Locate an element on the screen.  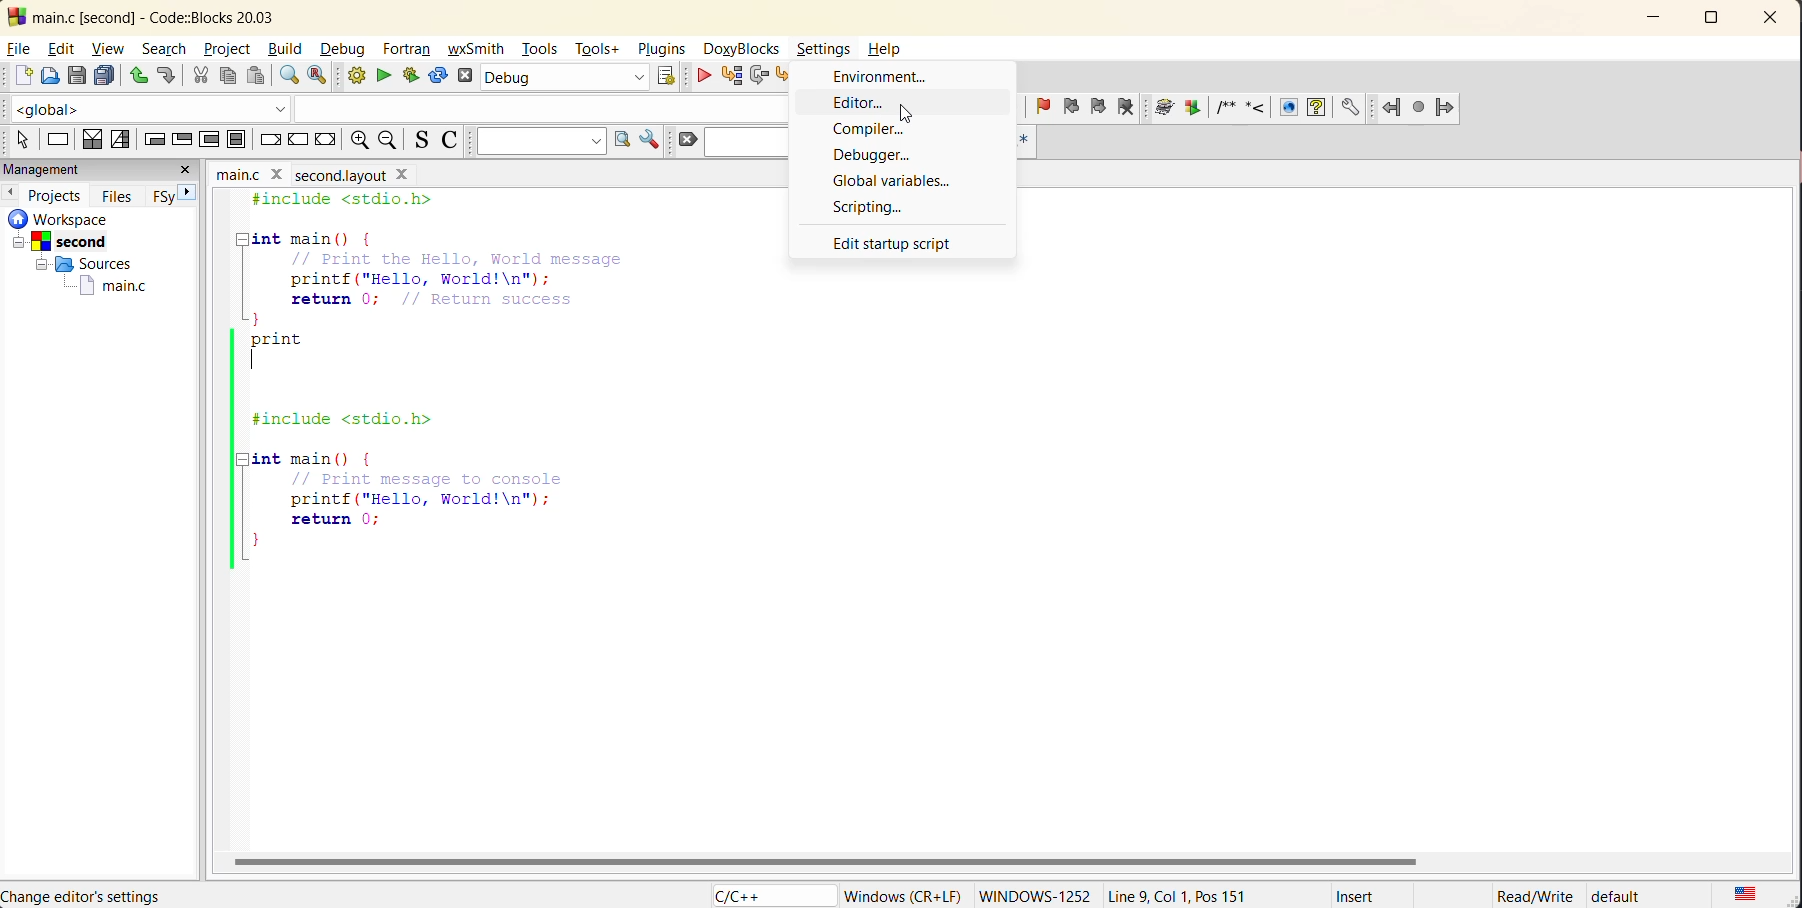
file location is located at coordinates (142, 896).